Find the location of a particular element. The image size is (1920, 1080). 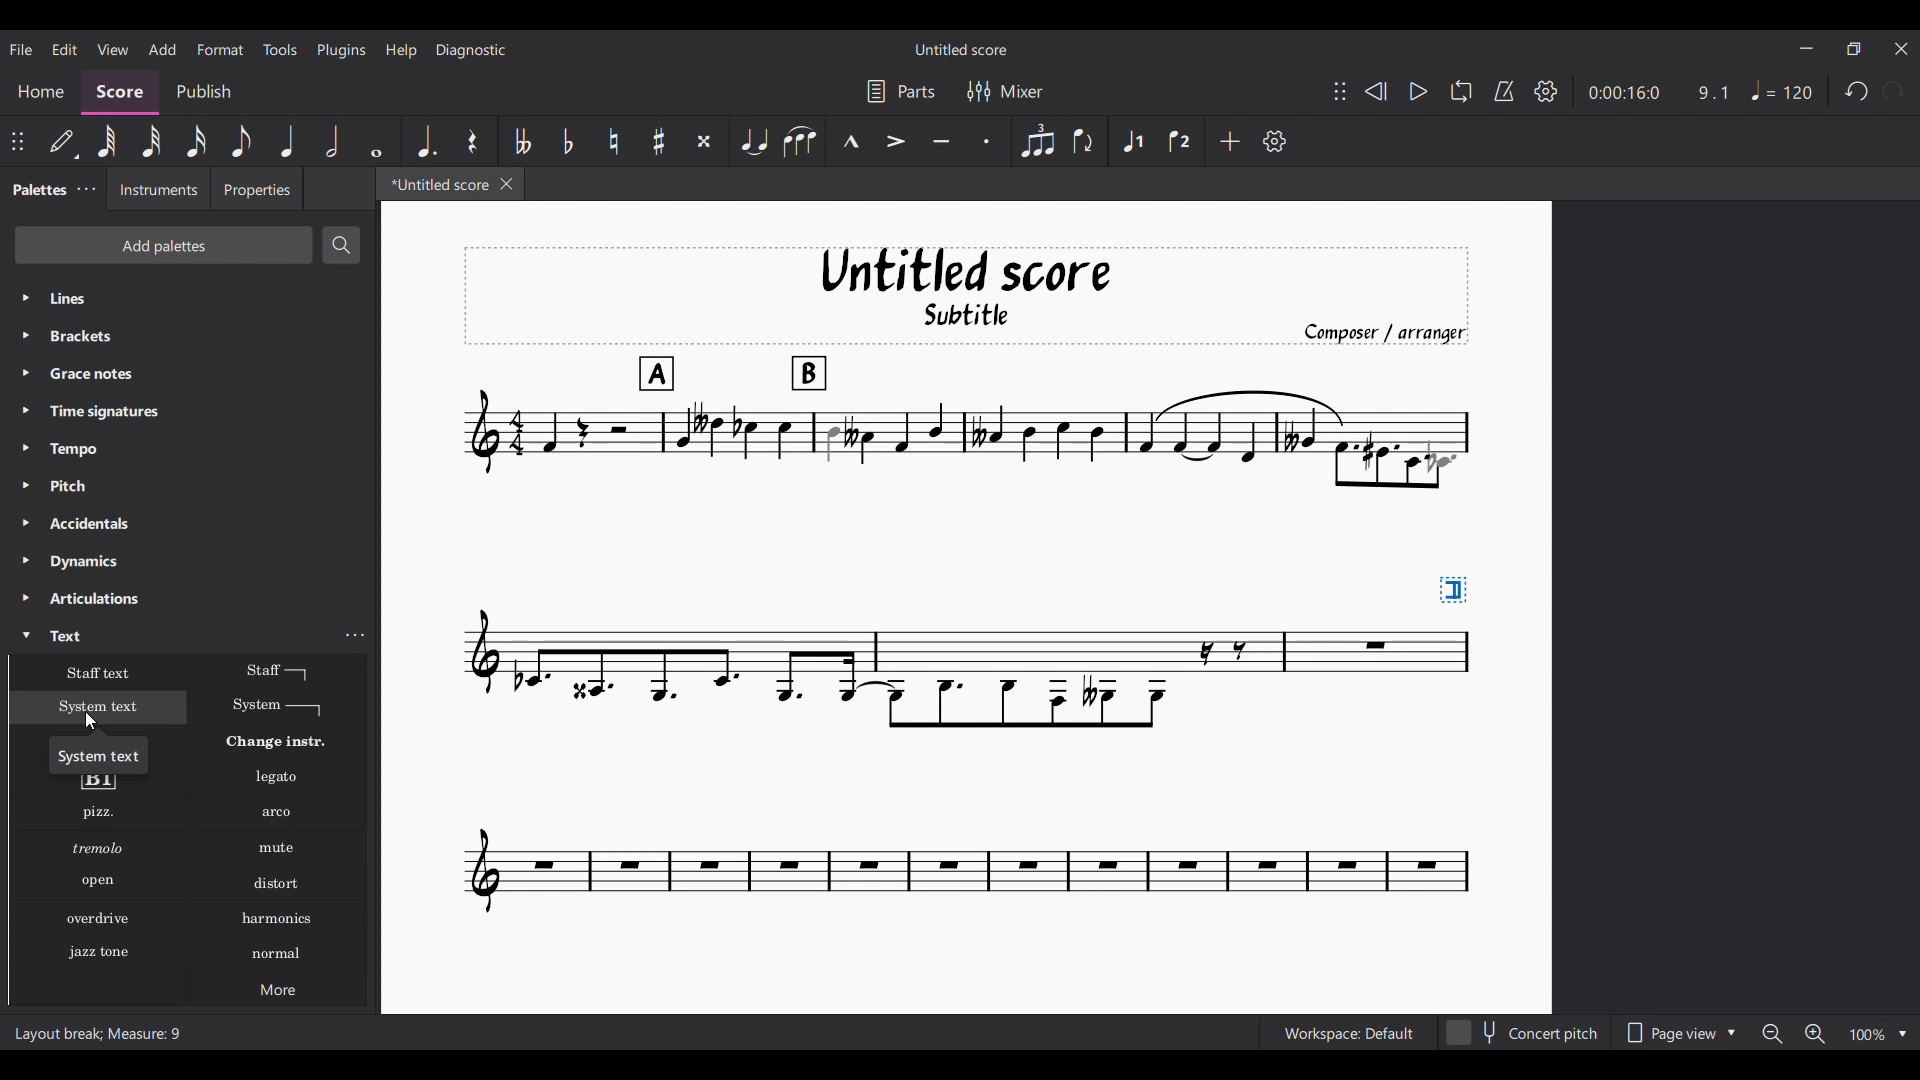

Add menu is located at coordinates (163, 49).